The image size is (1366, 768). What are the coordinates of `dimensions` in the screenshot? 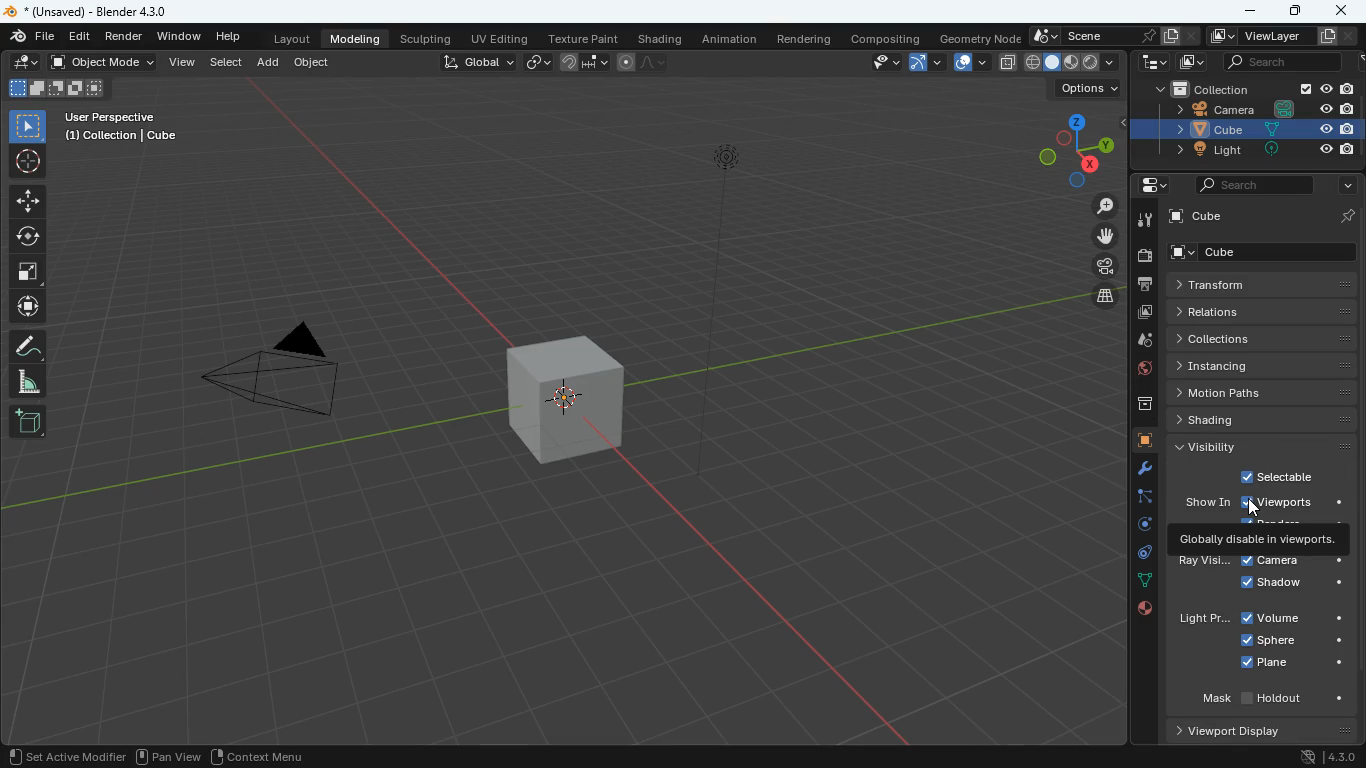 It's located at (1072, 148).